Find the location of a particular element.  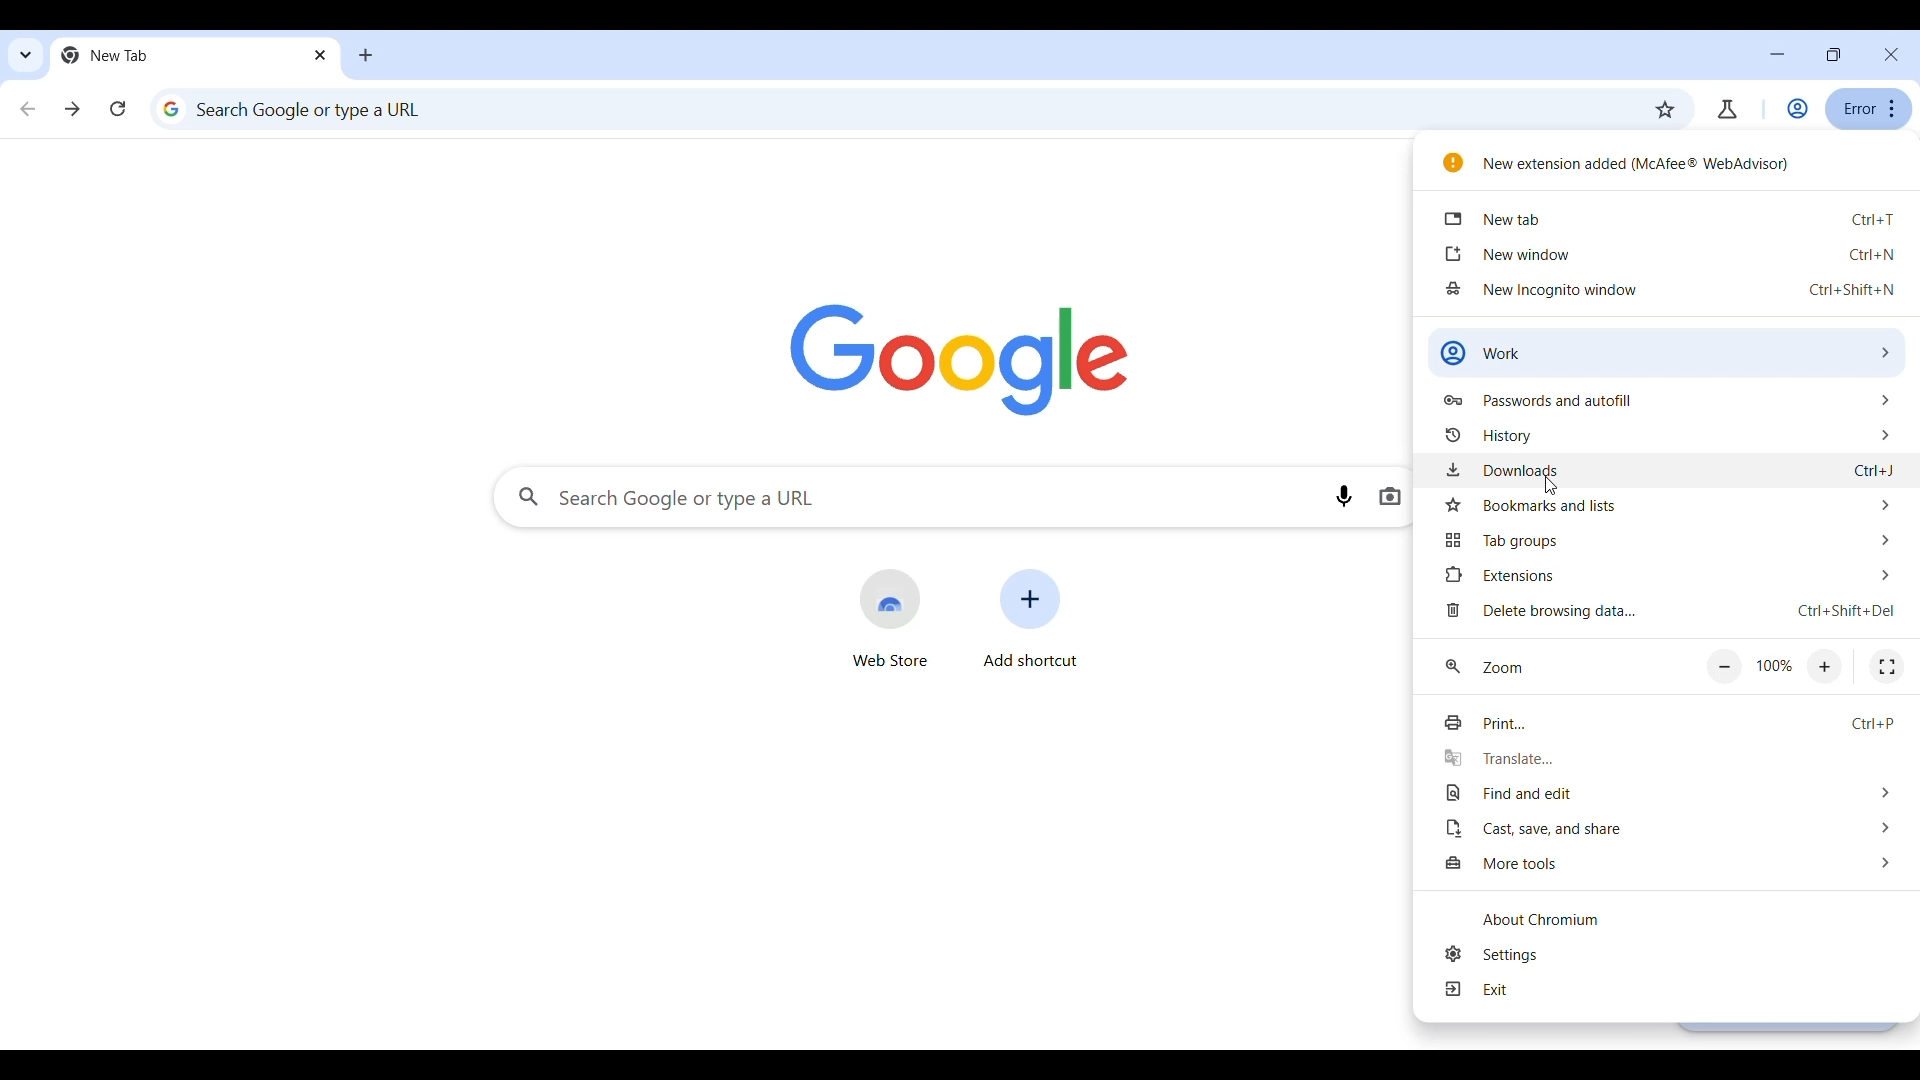

new incognito window  is located at coordinates (1669, 289).